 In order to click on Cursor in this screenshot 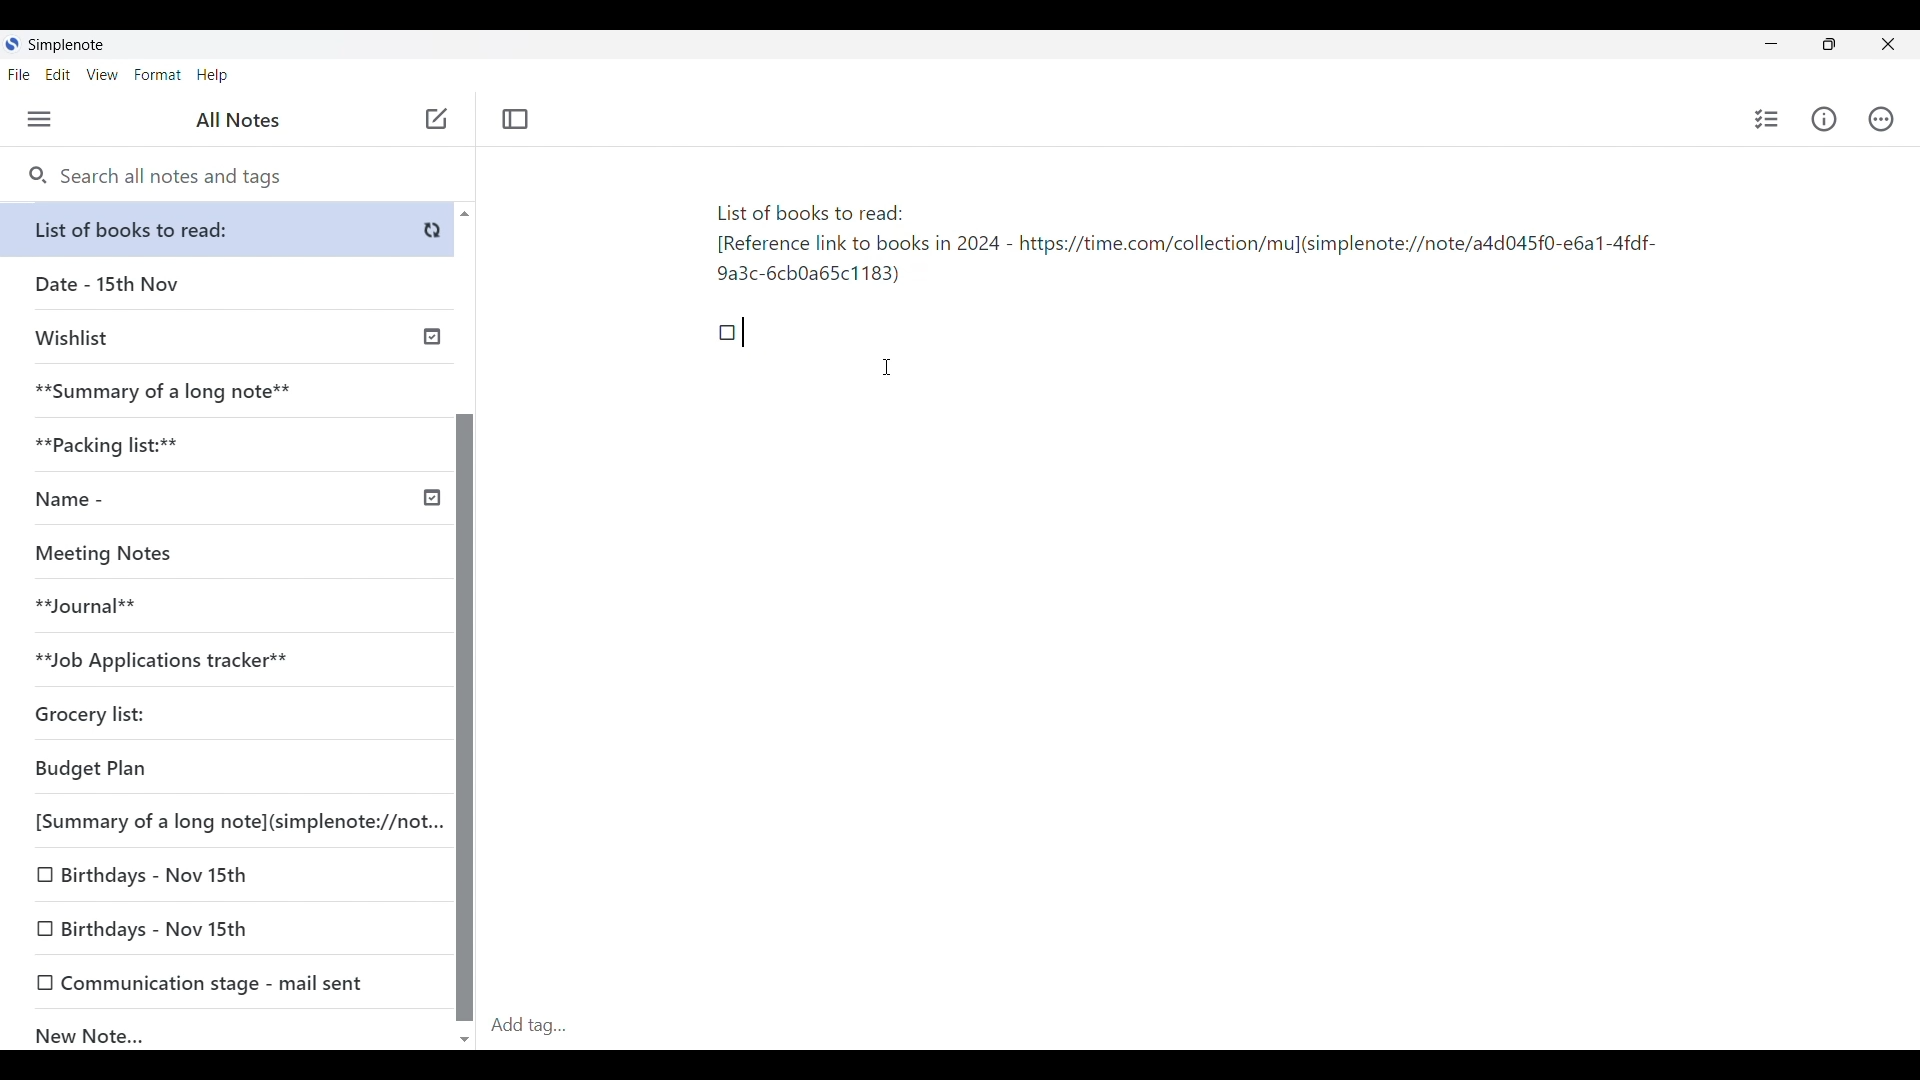, I will do `click(889, 367)`.